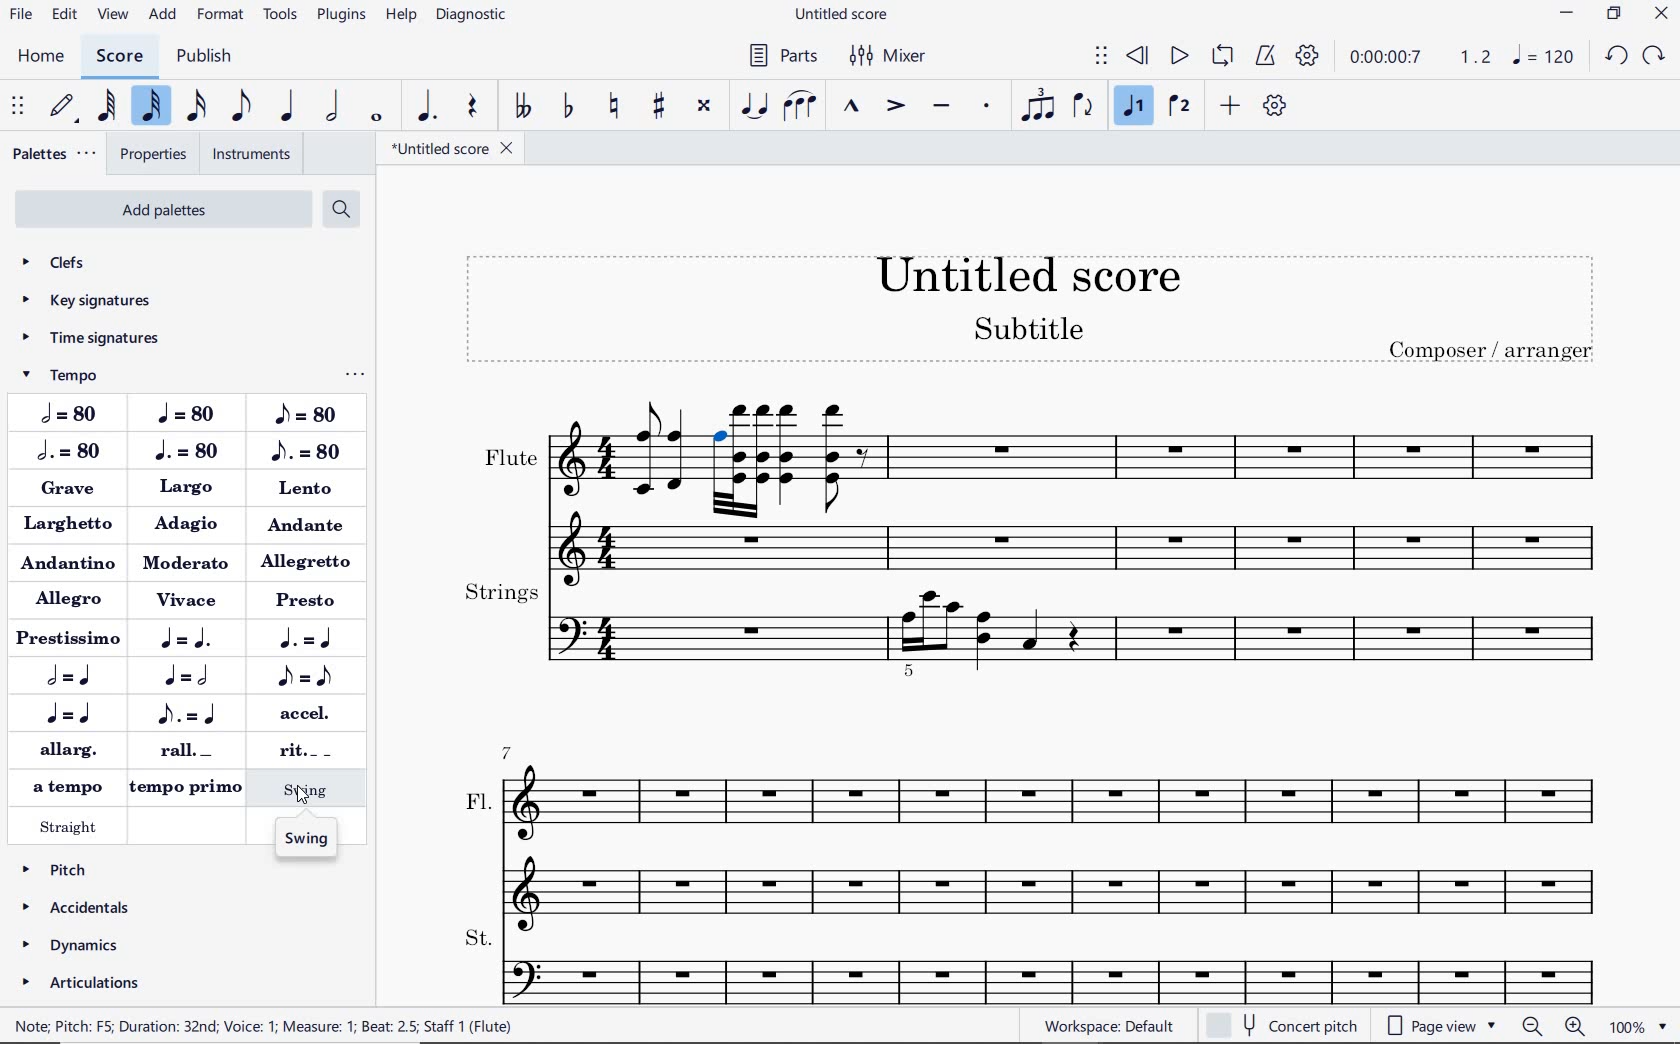 The image size is (1680, 1044). I want to click on RALL., so click(190, 752).